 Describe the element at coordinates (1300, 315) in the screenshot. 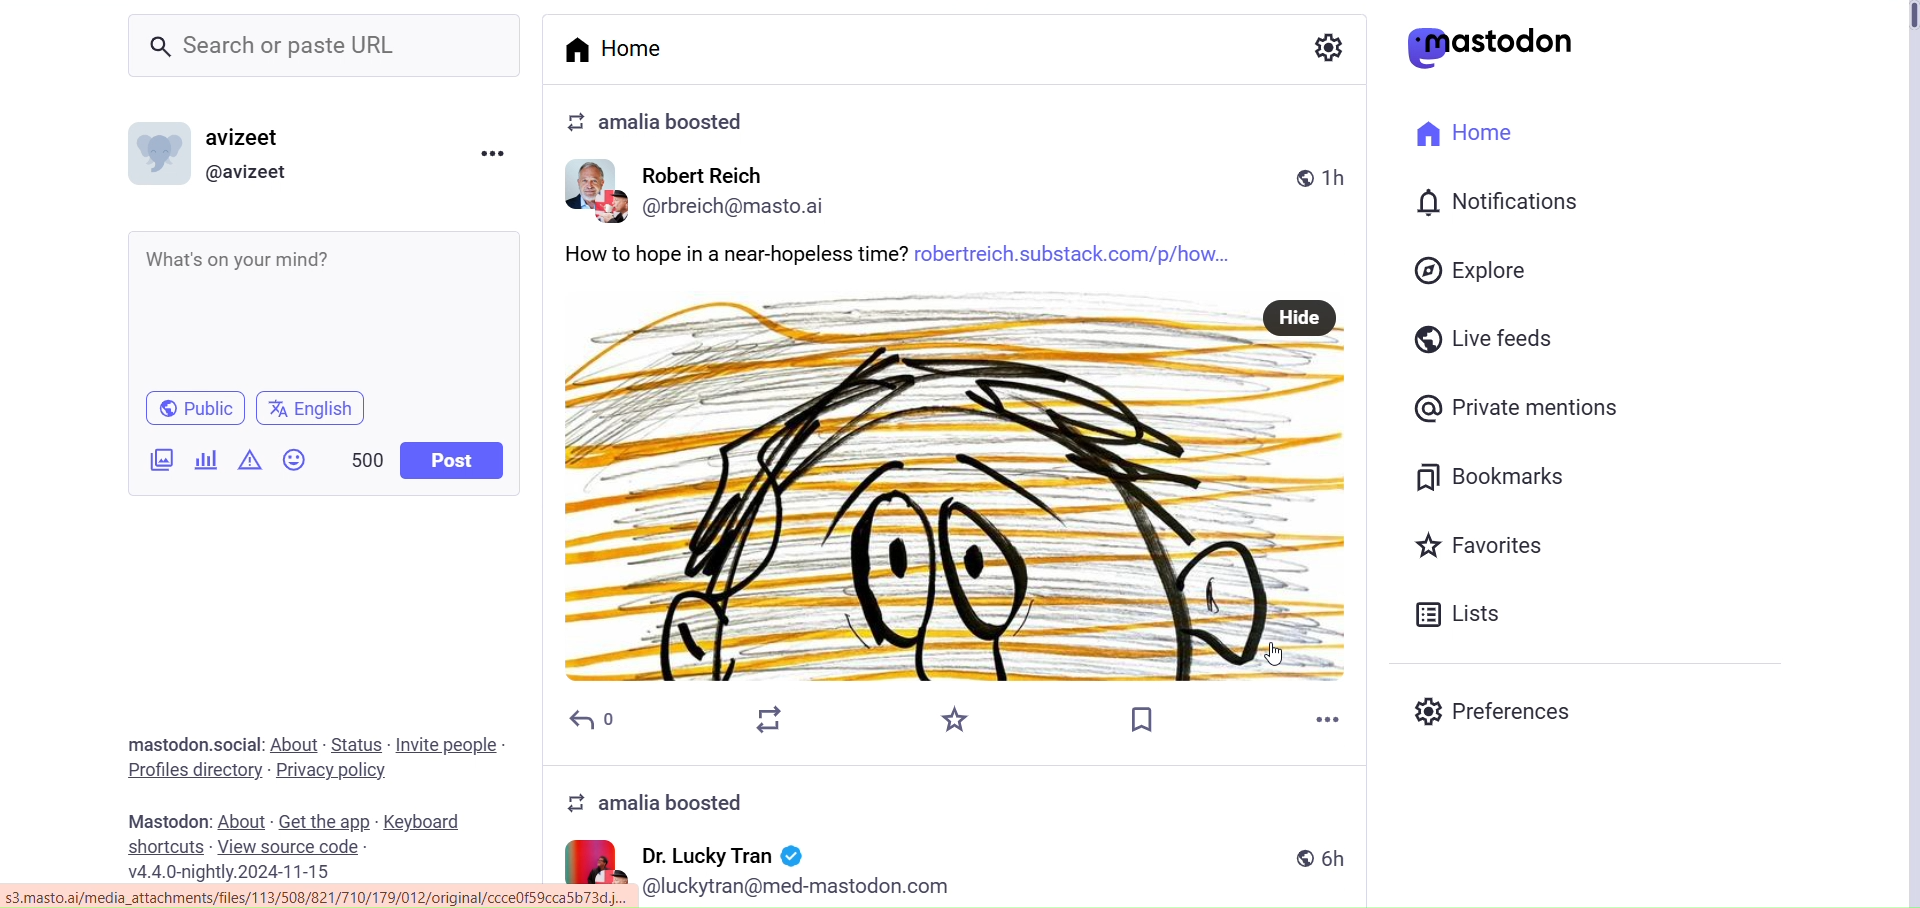

I see `hide` at that location.